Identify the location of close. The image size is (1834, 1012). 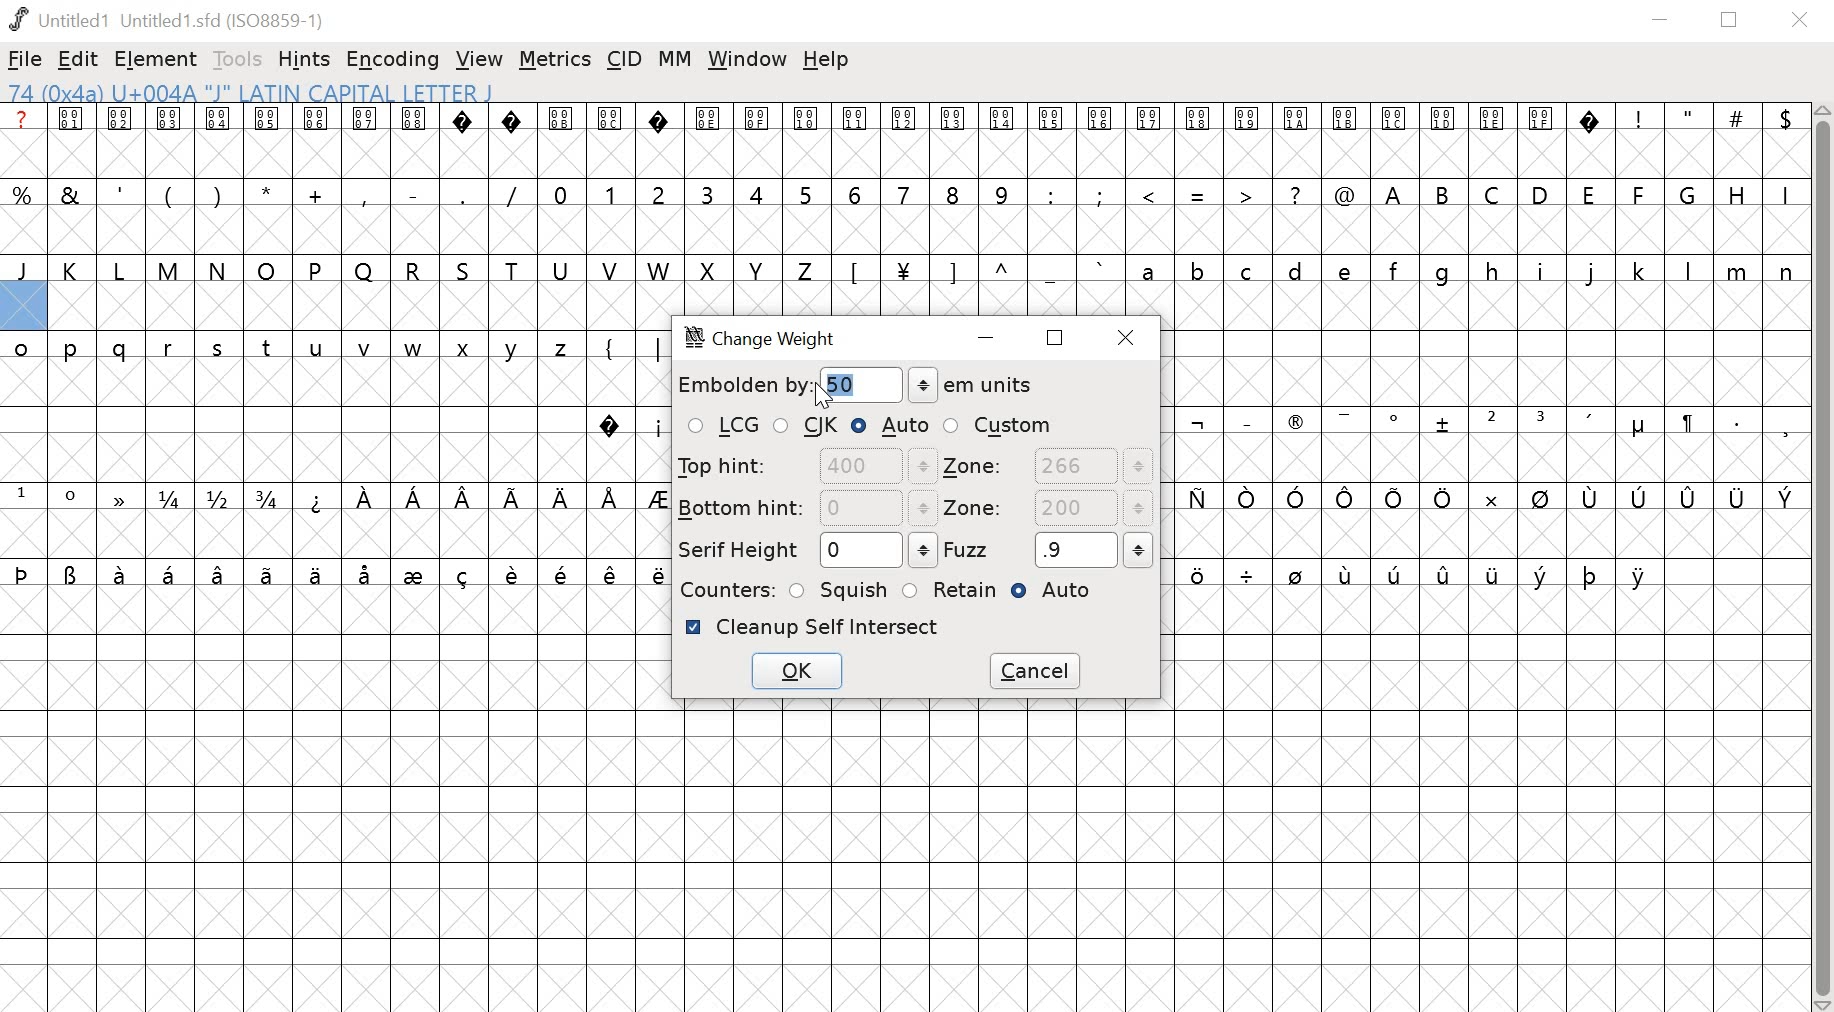
(1130, 337).